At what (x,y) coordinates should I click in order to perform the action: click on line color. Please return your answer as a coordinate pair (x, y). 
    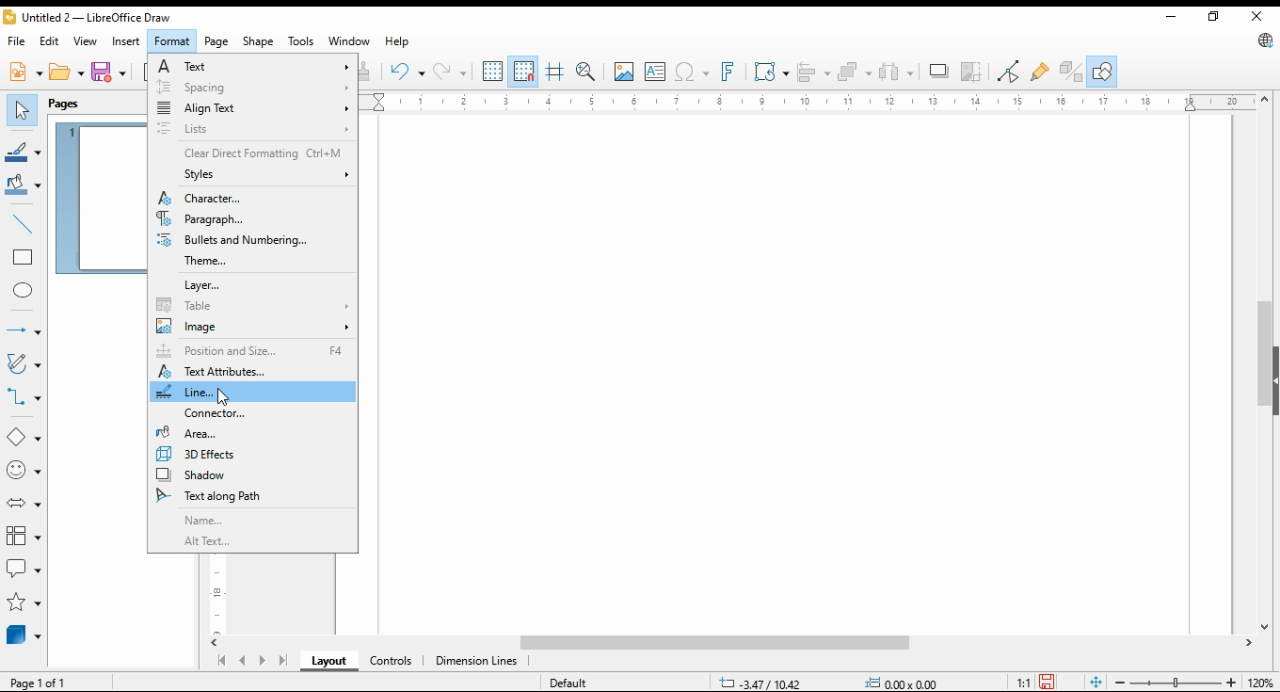
    Looking at the image, I should click on (23, 150).